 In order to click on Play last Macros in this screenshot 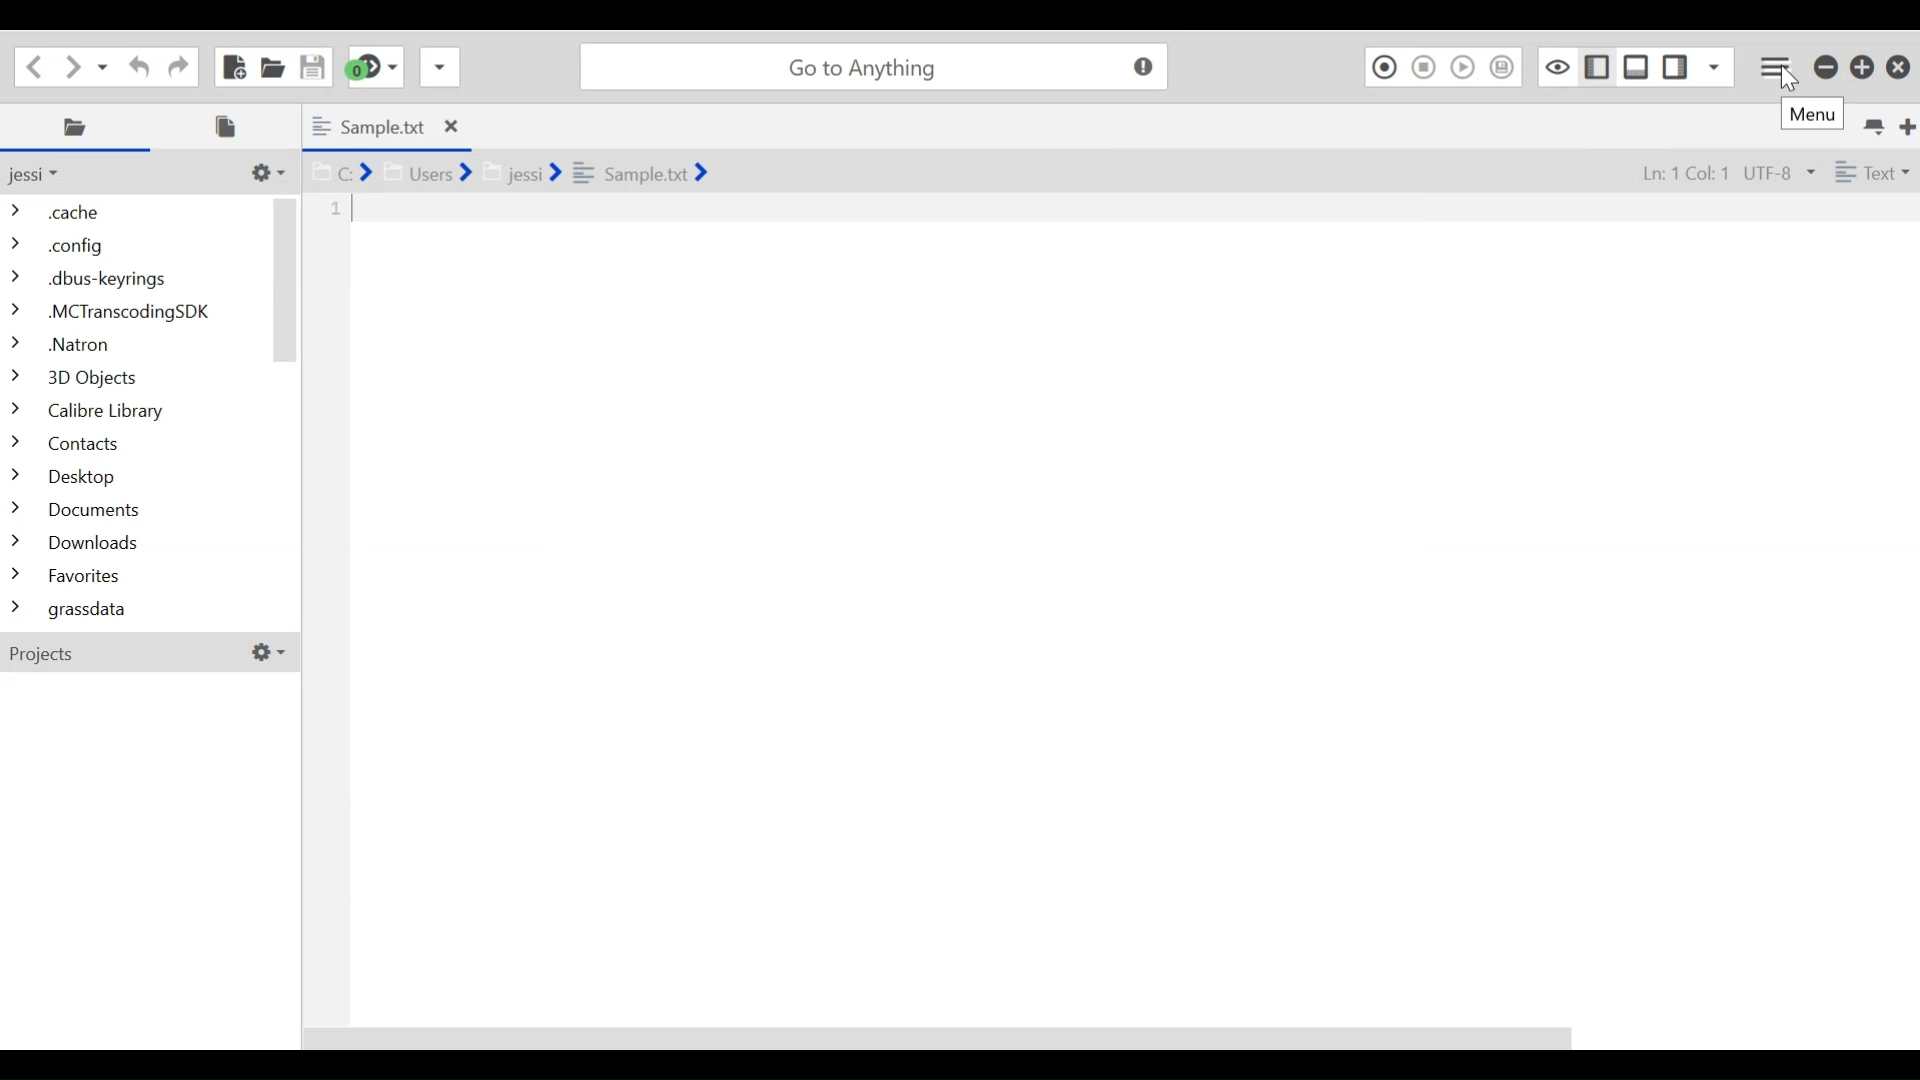, I will do `click(1465, 66)`.